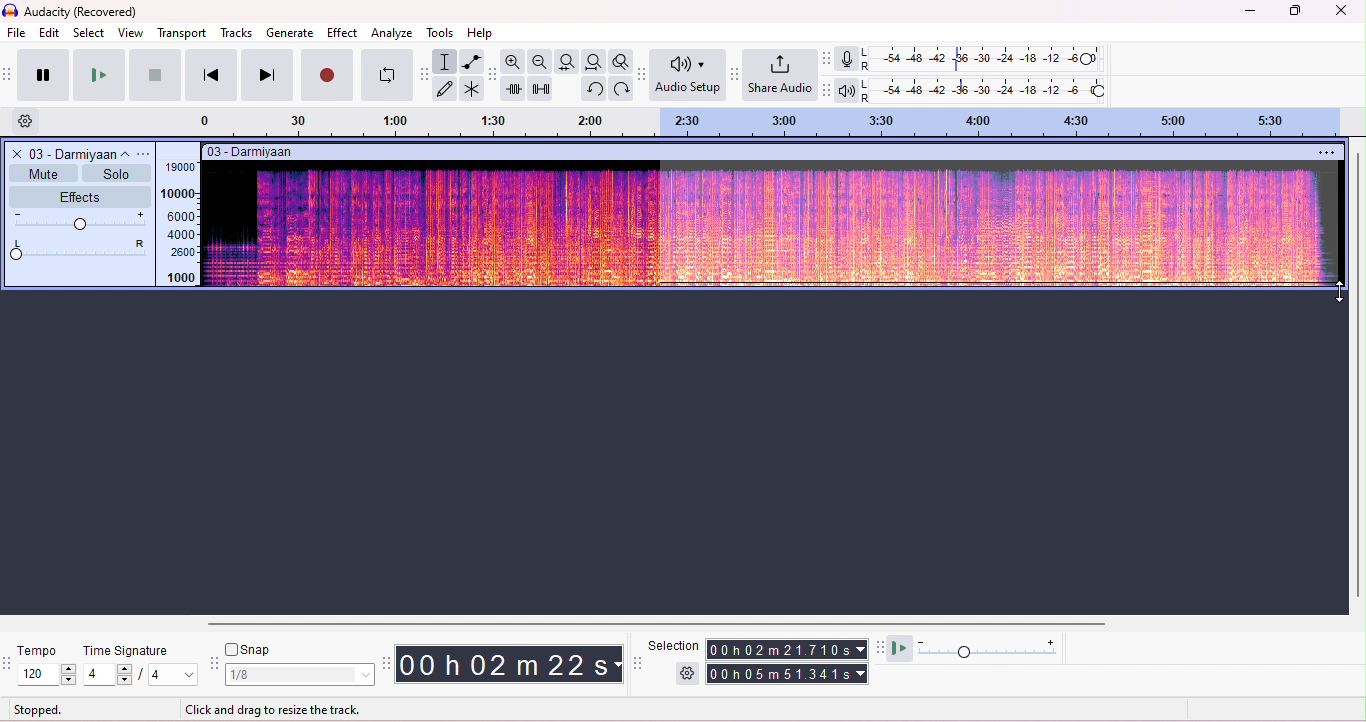 The width and height of the screenshot is (1366, 722). Describe the element at coordinates (902, 649) in the screenshot. I see `play at speed/ play at speed once` at that location.